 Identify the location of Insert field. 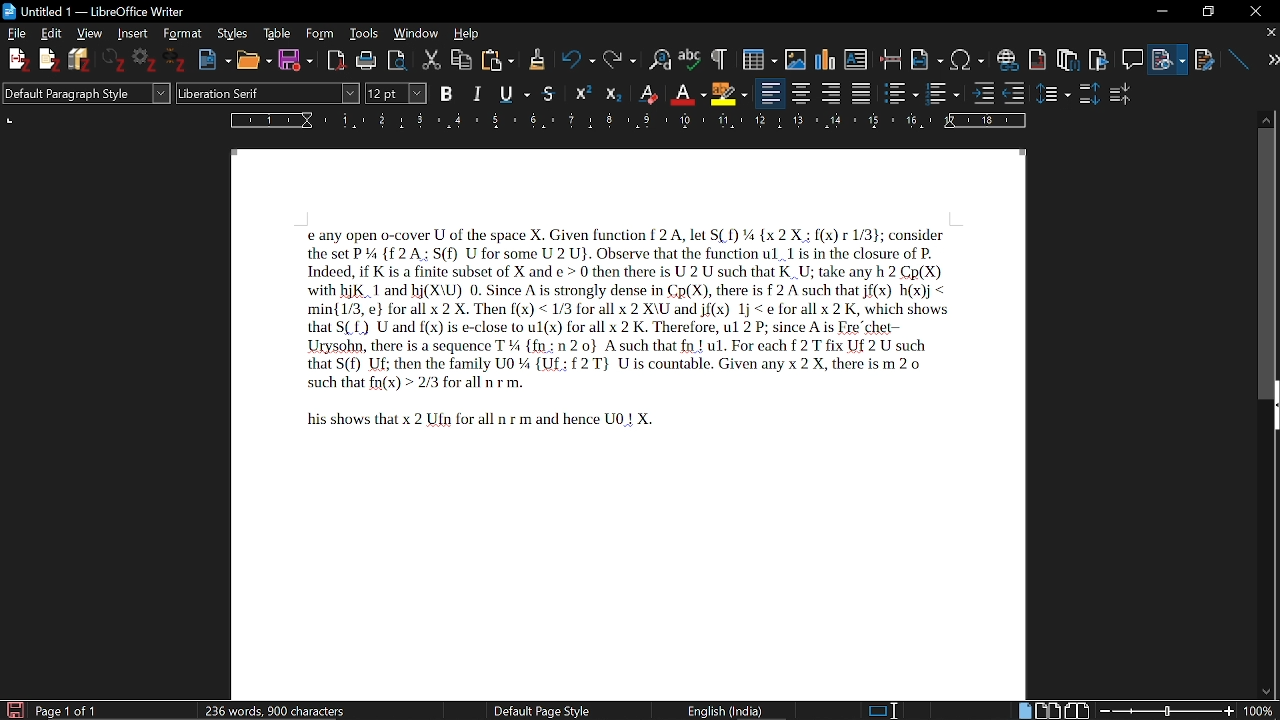
(927, 55).